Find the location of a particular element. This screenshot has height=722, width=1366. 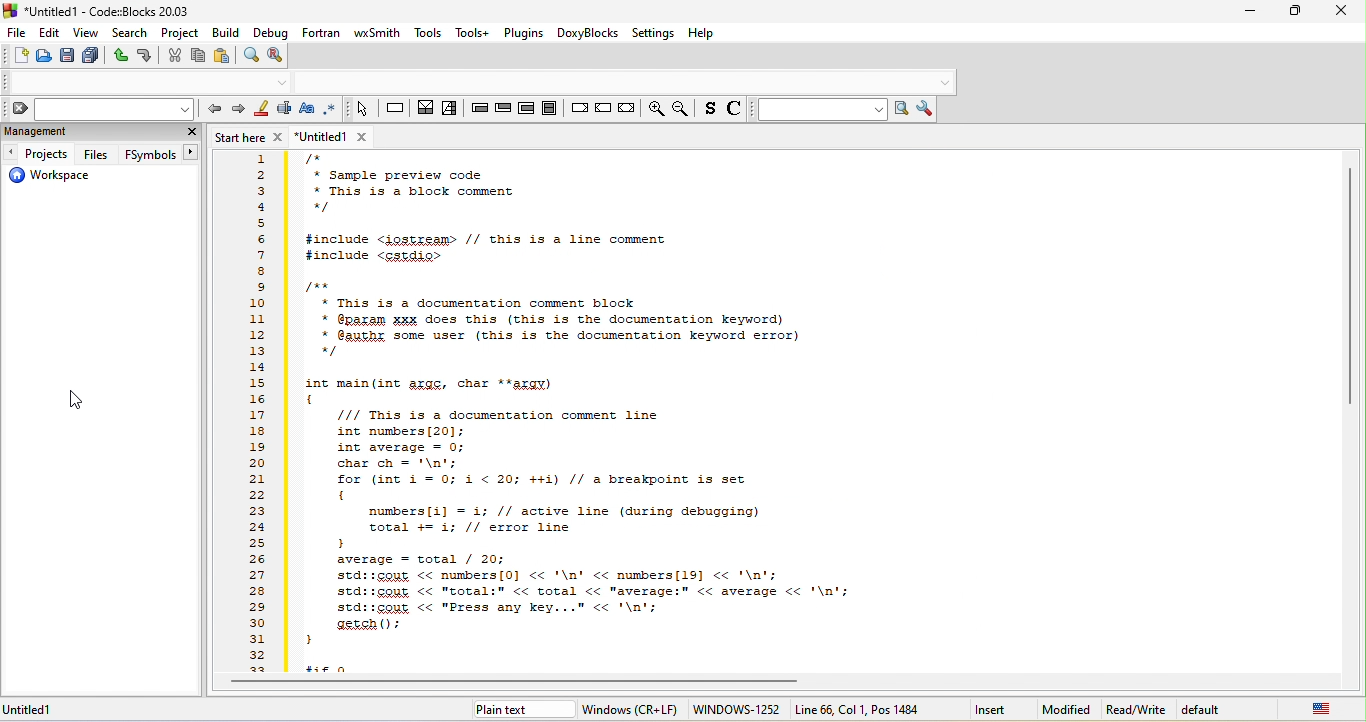

minimize is located at coordinates (1250, 11).